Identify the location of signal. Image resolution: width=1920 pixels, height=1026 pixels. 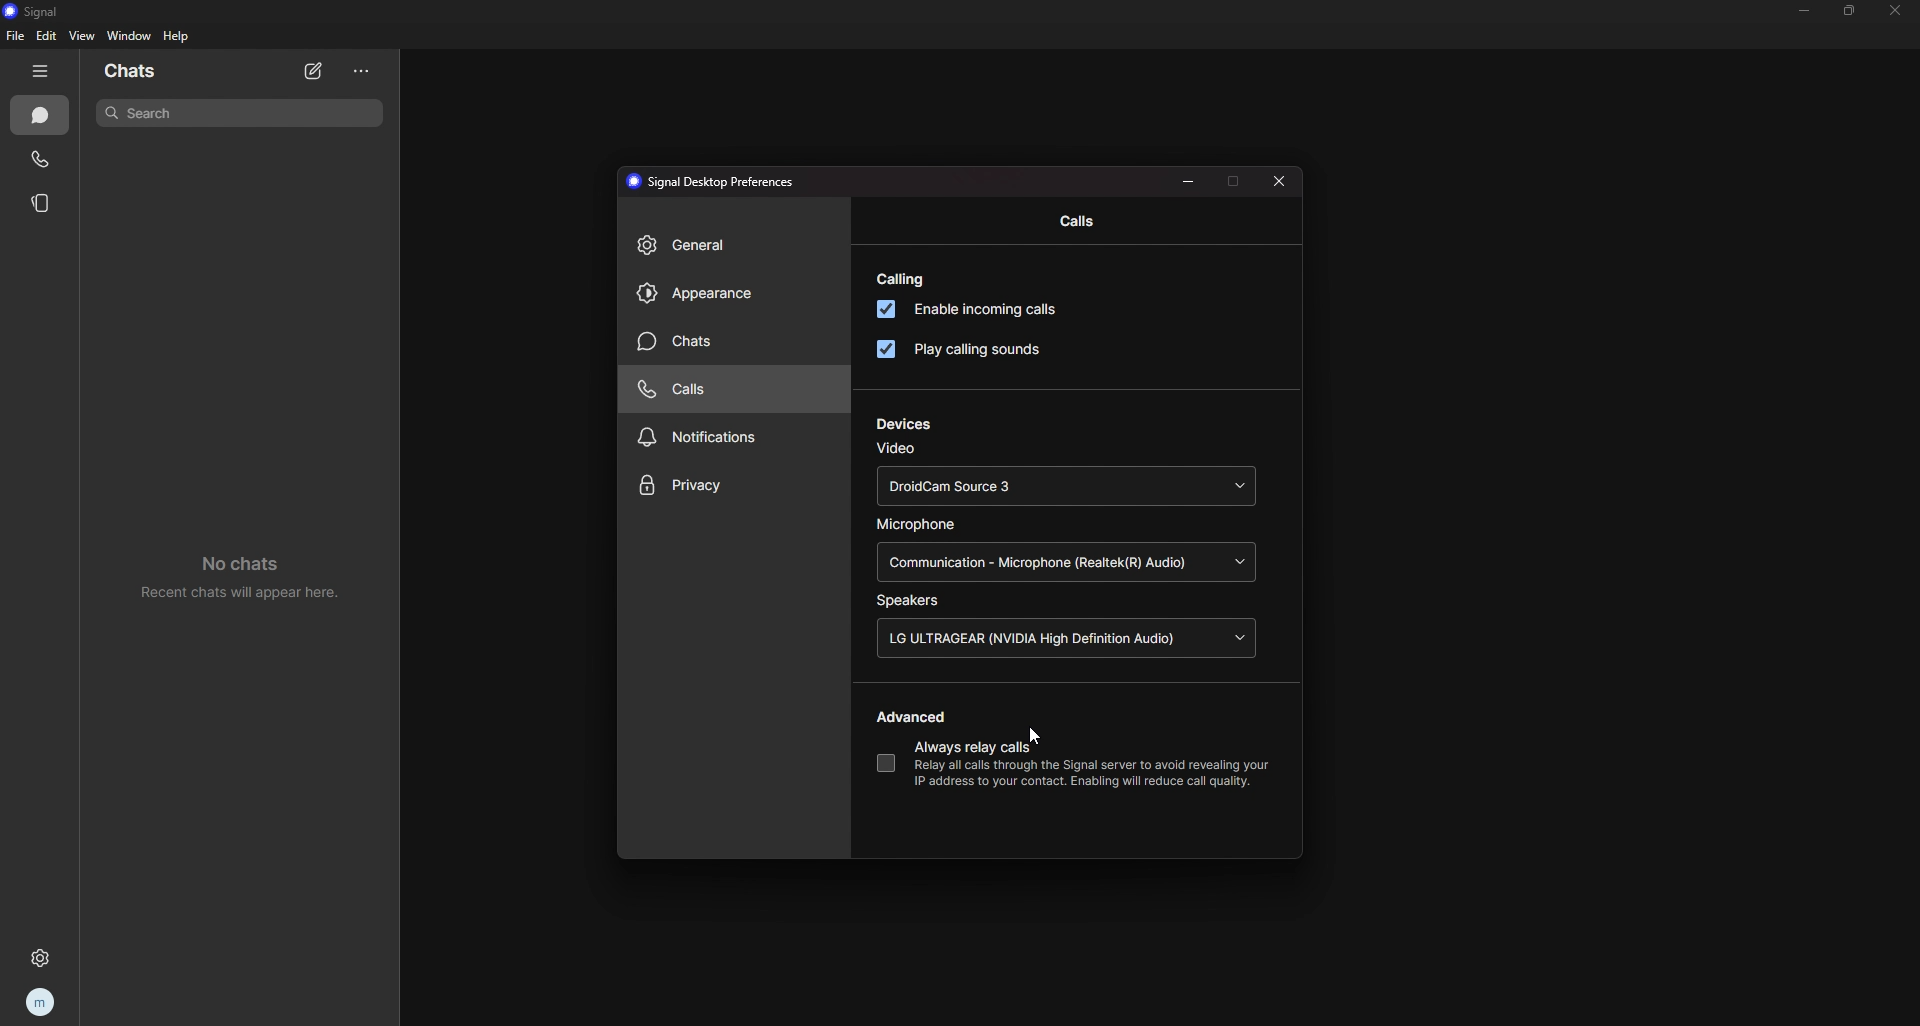
(40, 12).